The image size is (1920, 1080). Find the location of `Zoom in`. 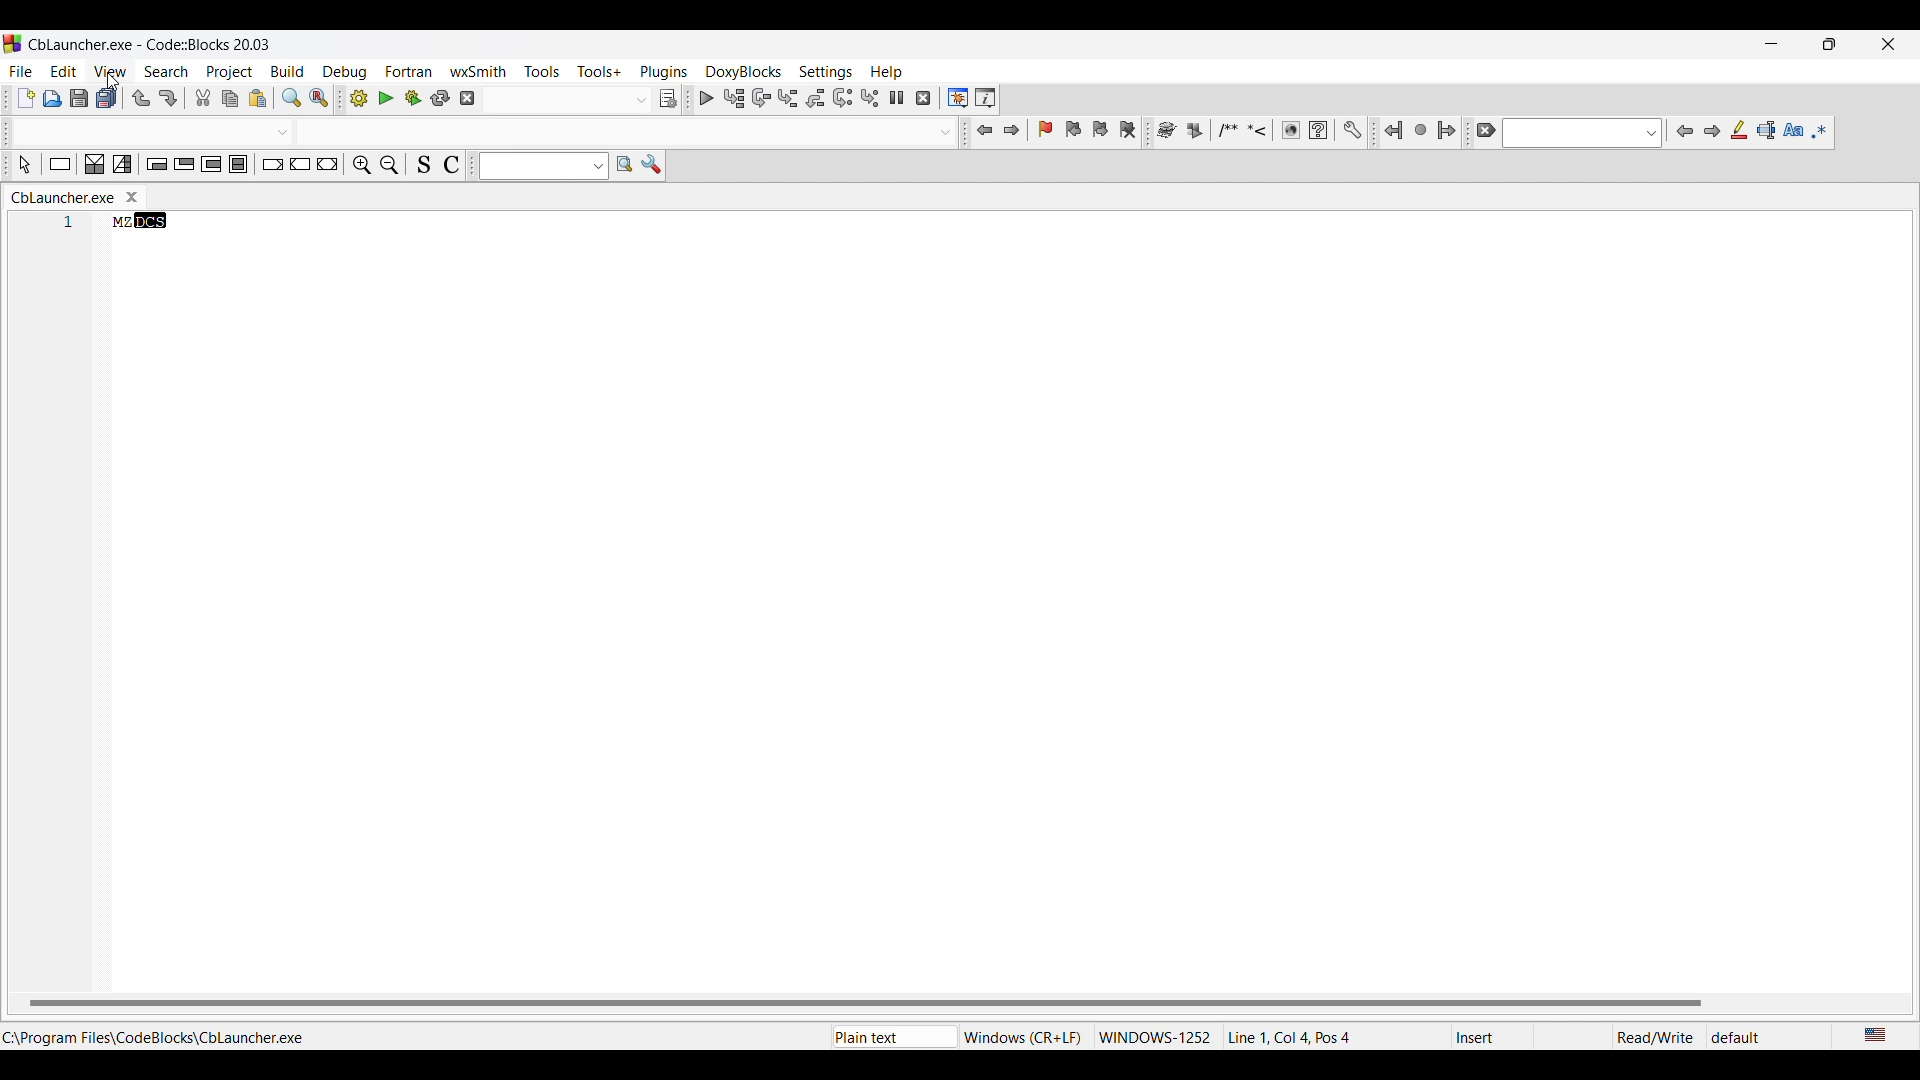

Zoom in is located at coordinates (362, 165).